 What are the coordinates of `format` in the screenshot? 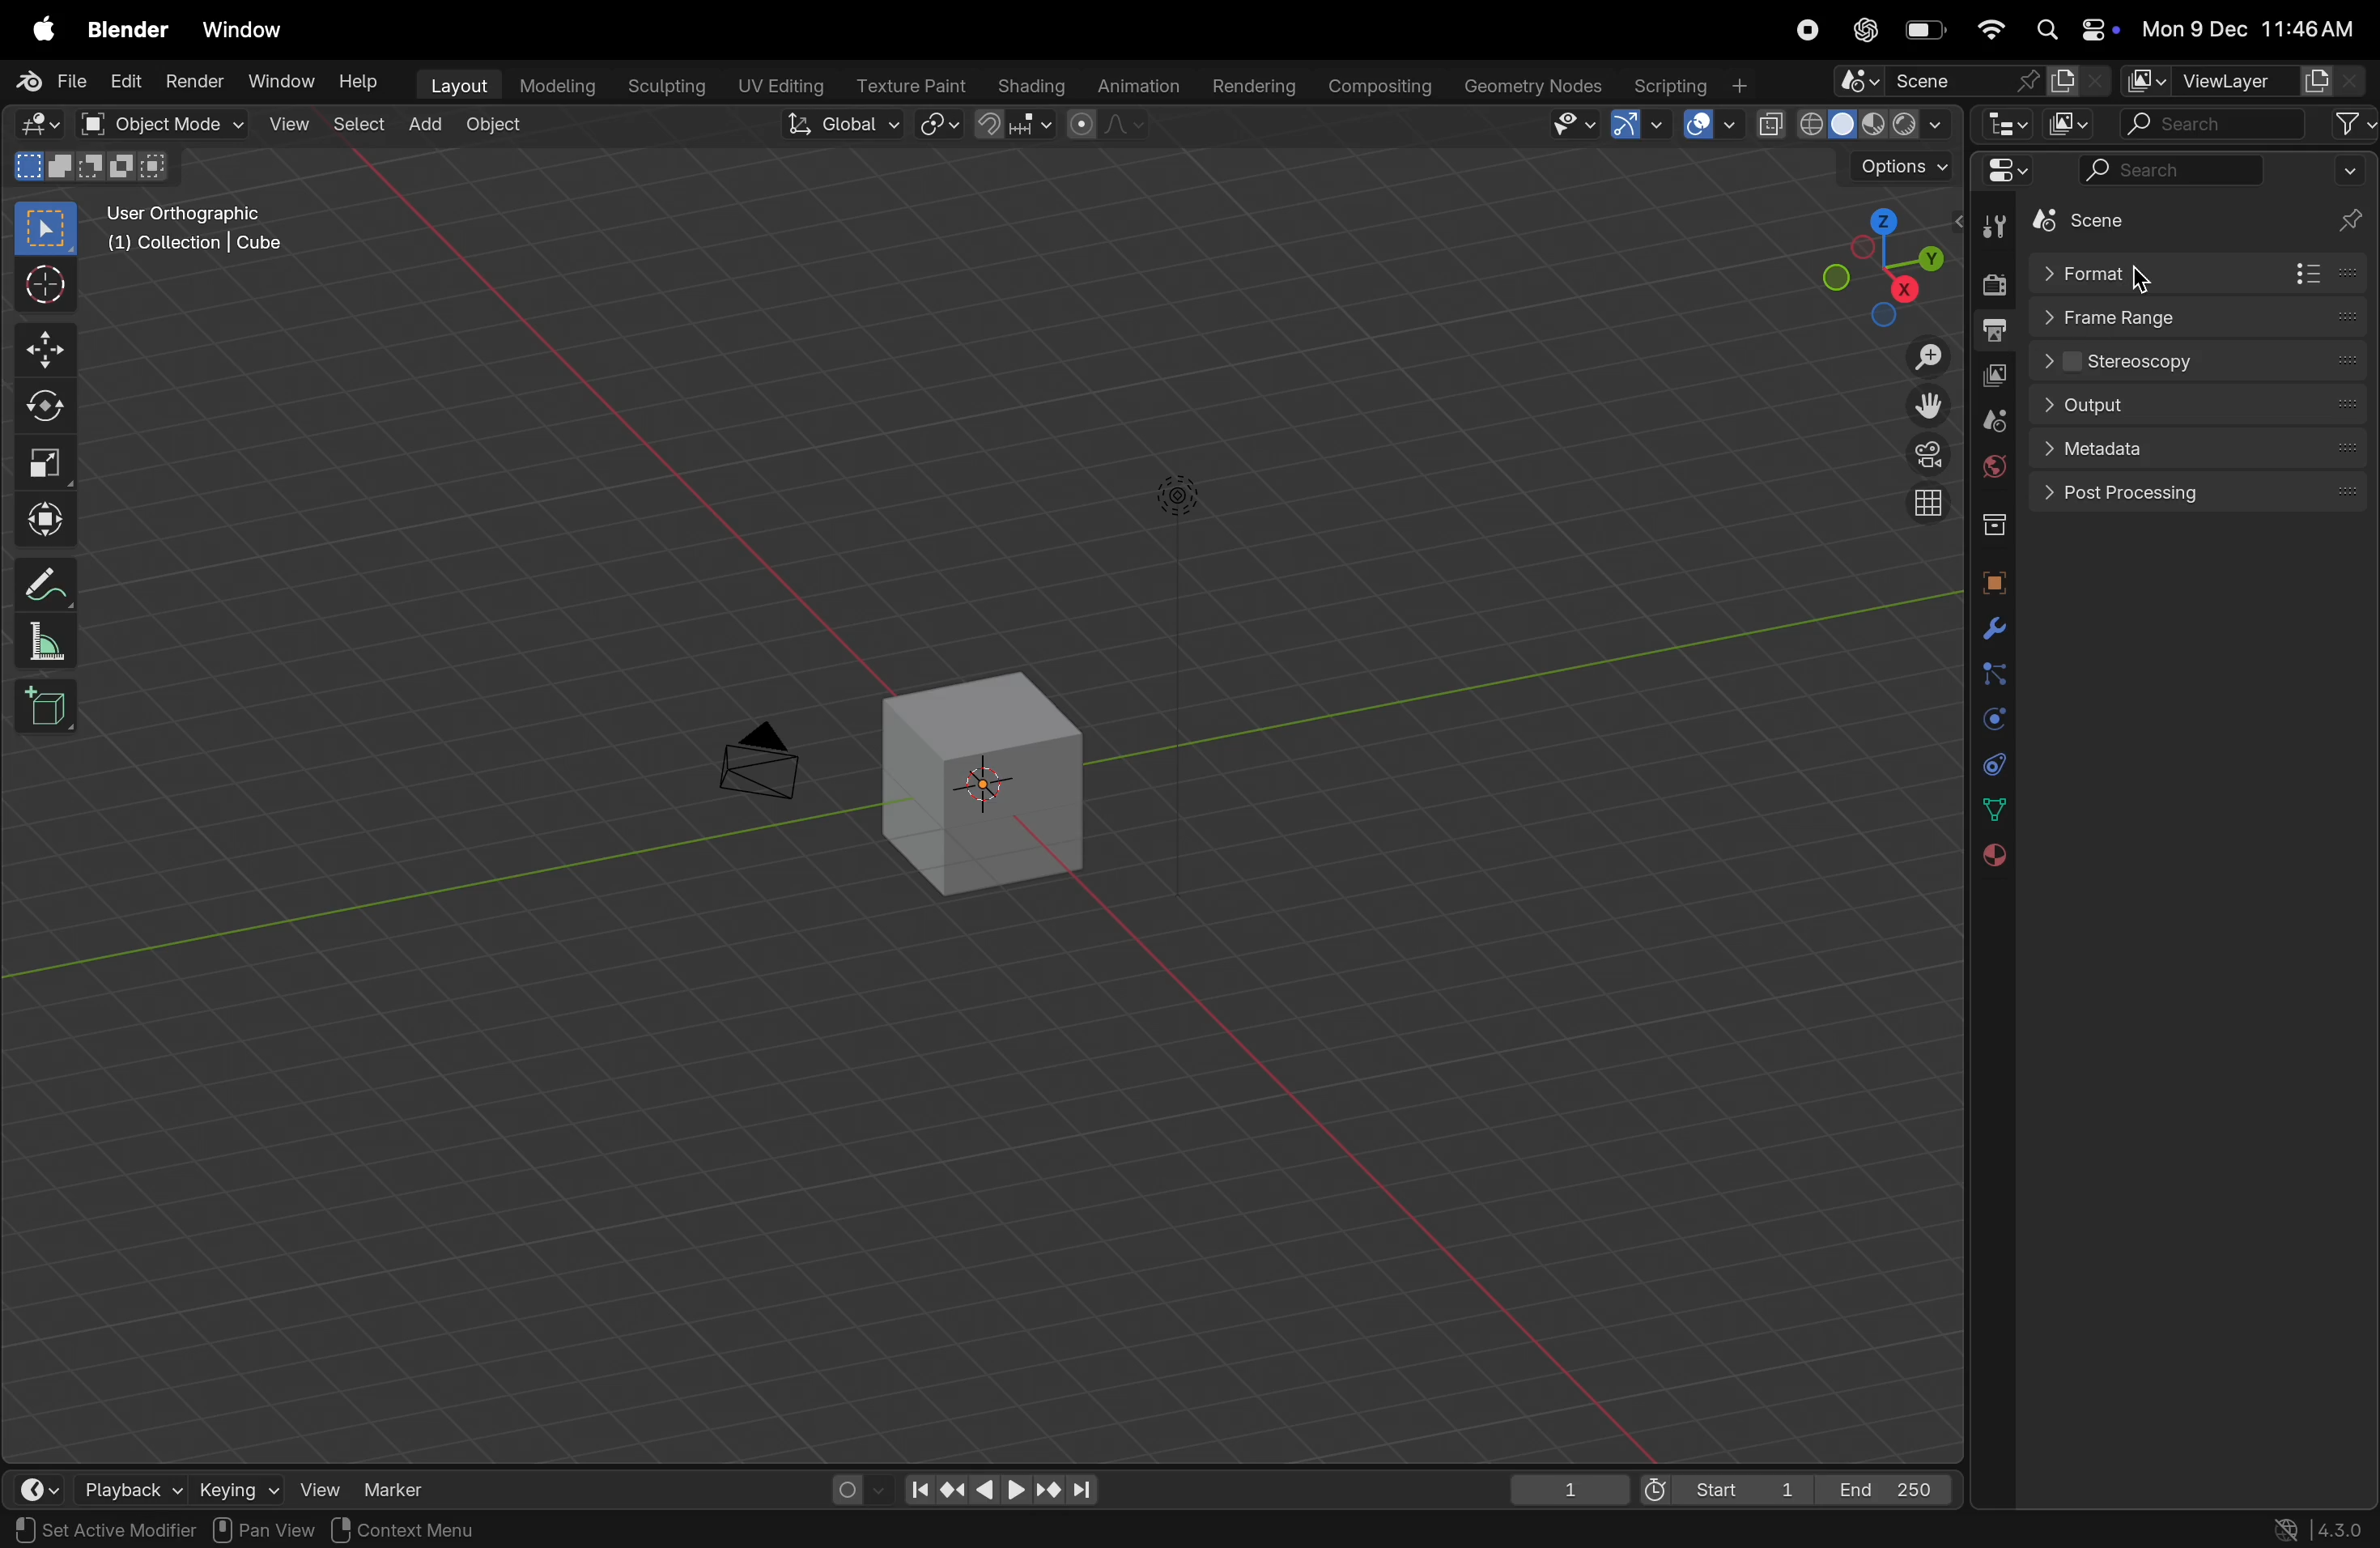 It's located at (2193, 274).